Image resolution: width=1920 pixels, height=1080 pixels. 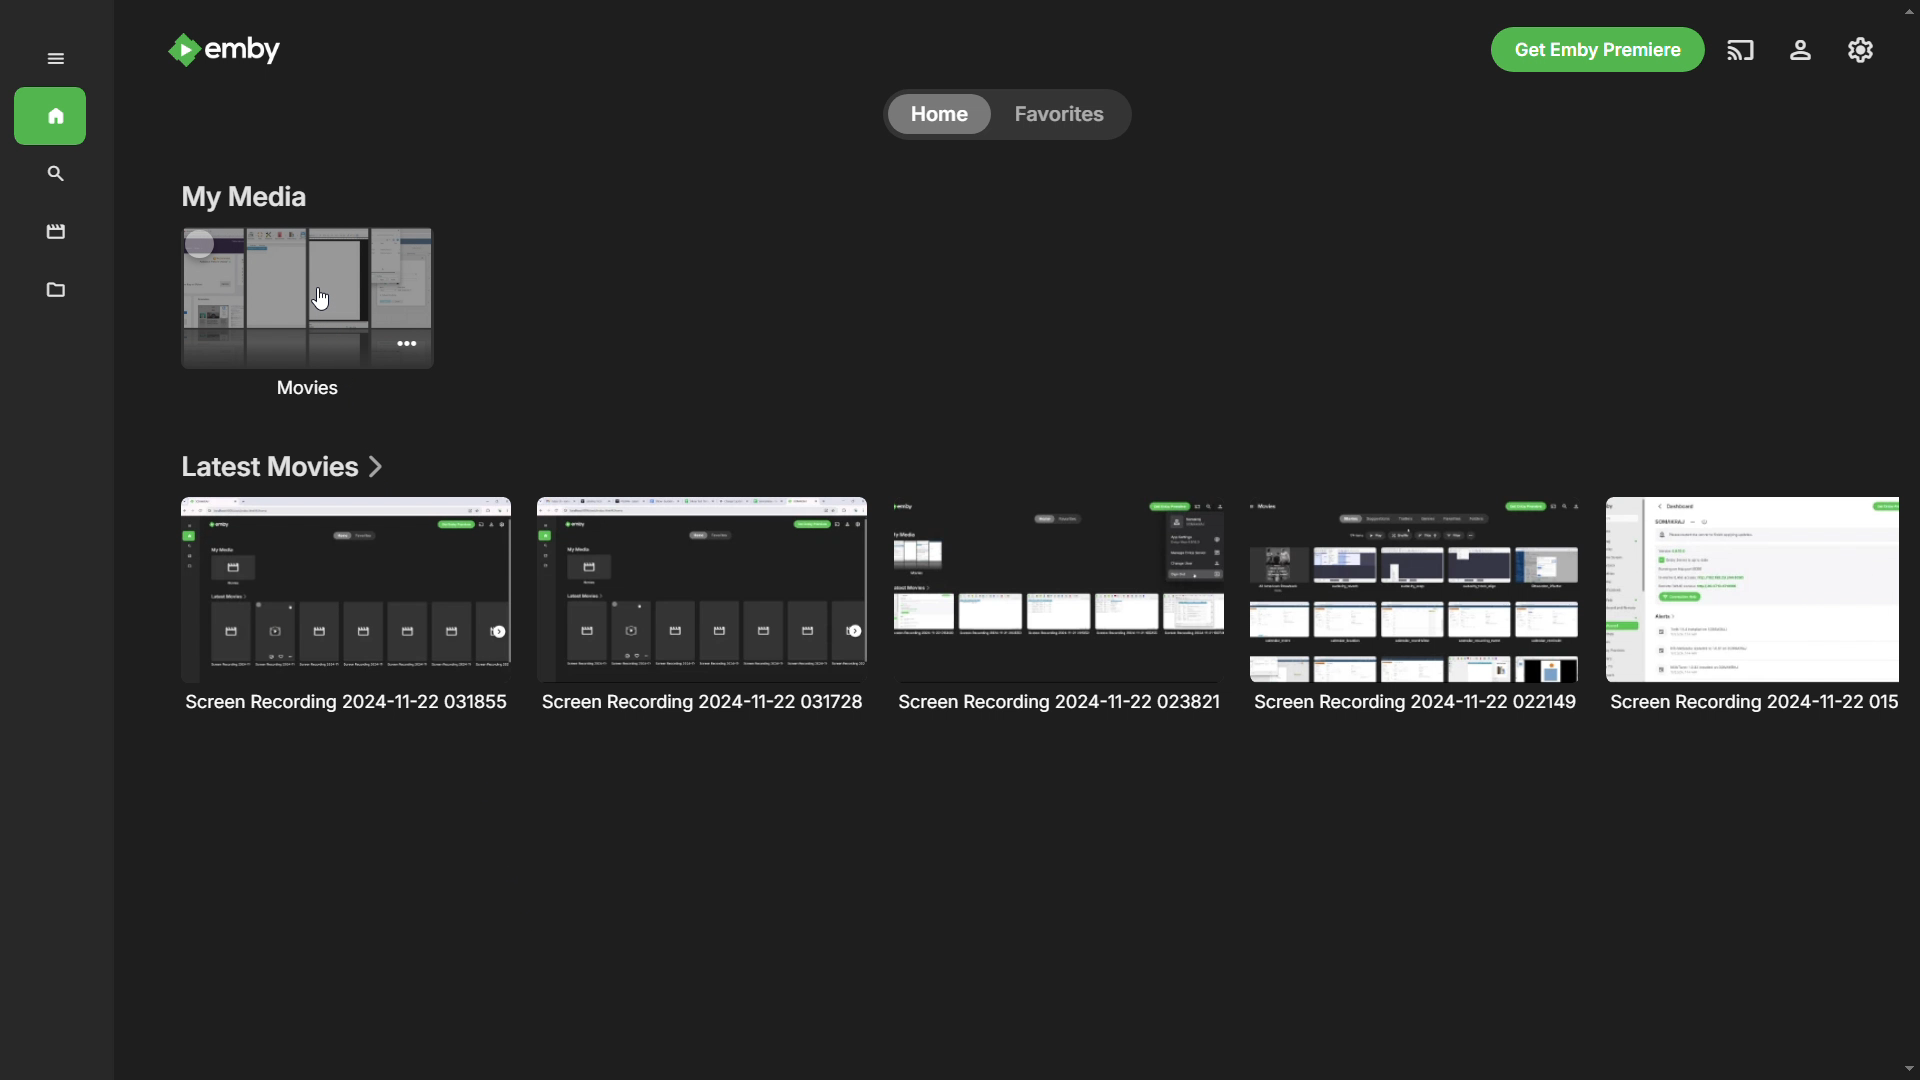 I want to click on latest movies, so click(x=275, y=467).